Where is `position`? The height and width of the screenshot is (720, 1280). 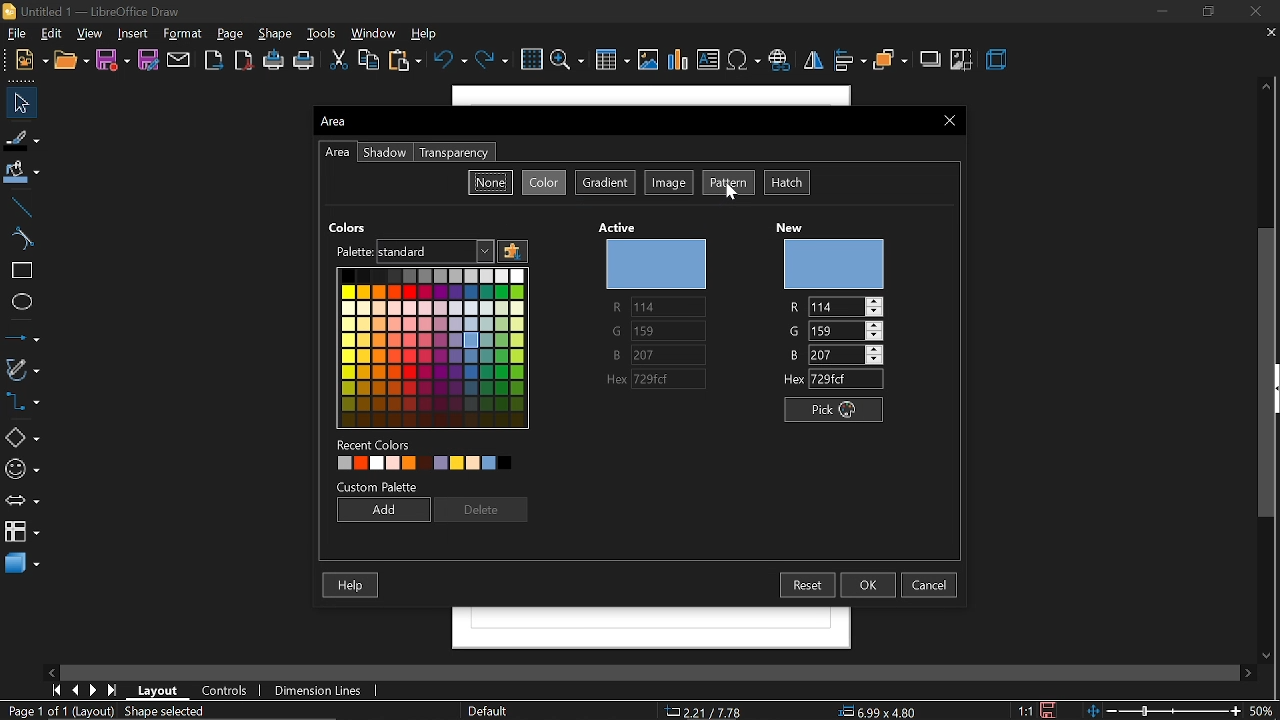
position is located at coordinates (883, 710).